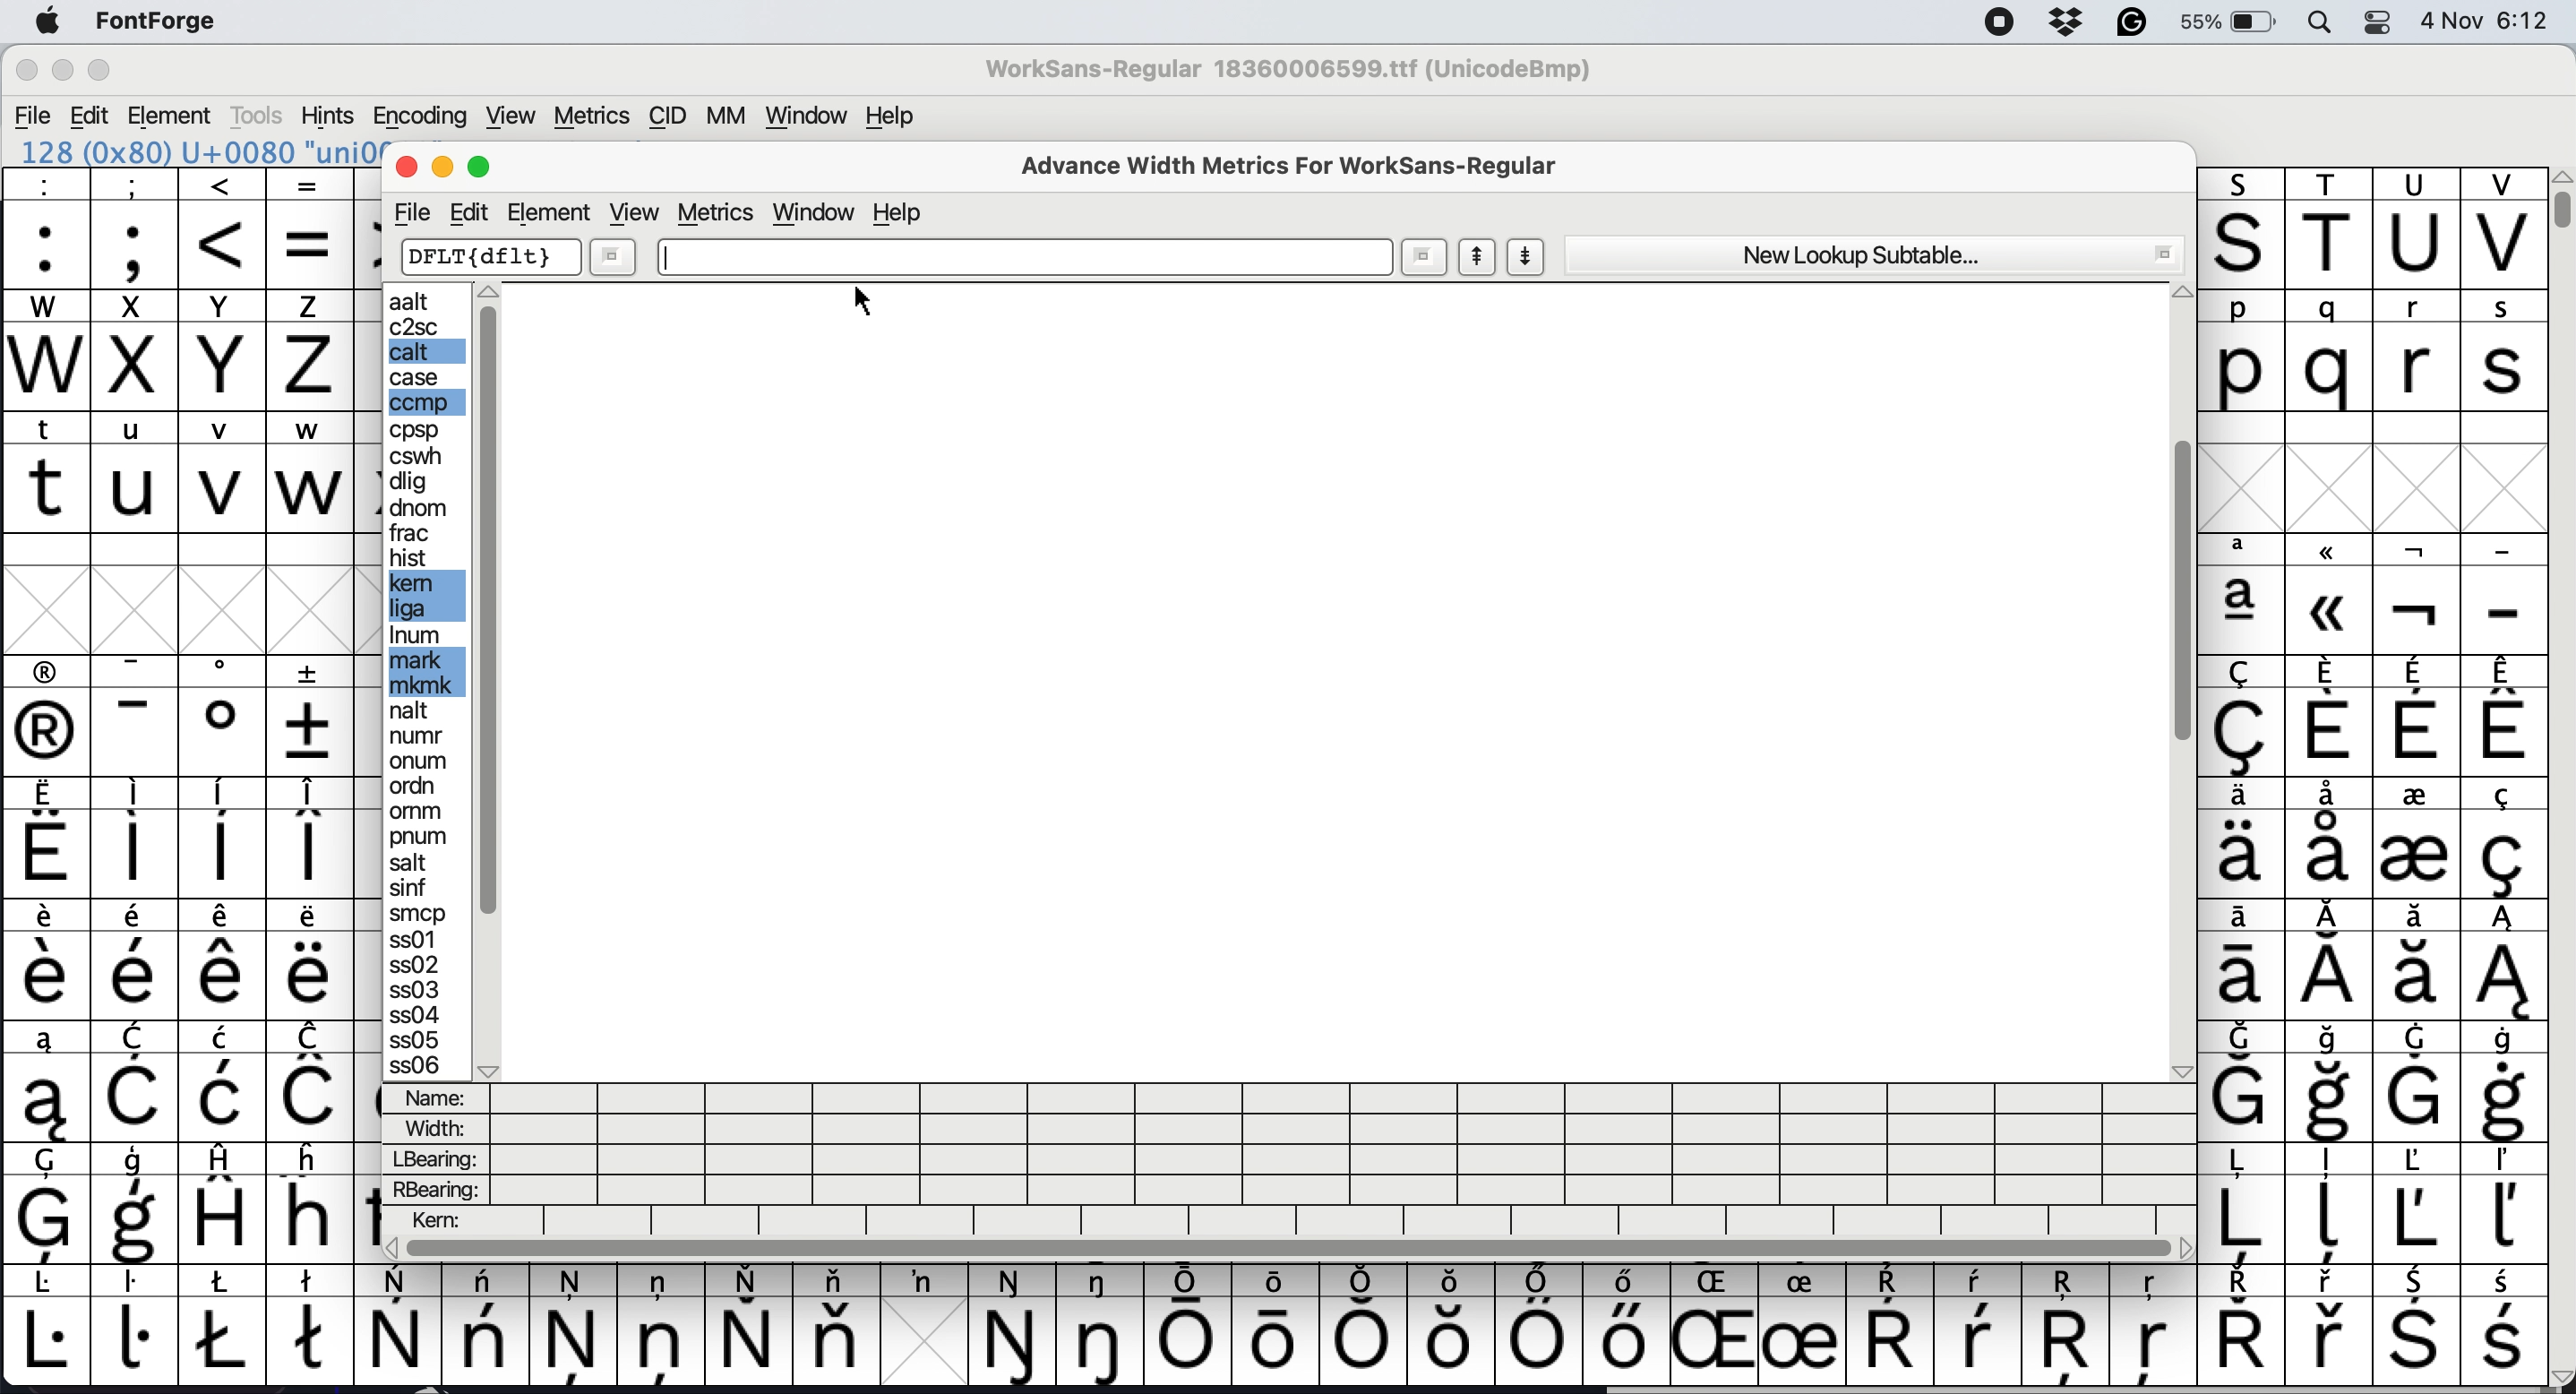  I want to click on spotlight search, so click(2322, 24).